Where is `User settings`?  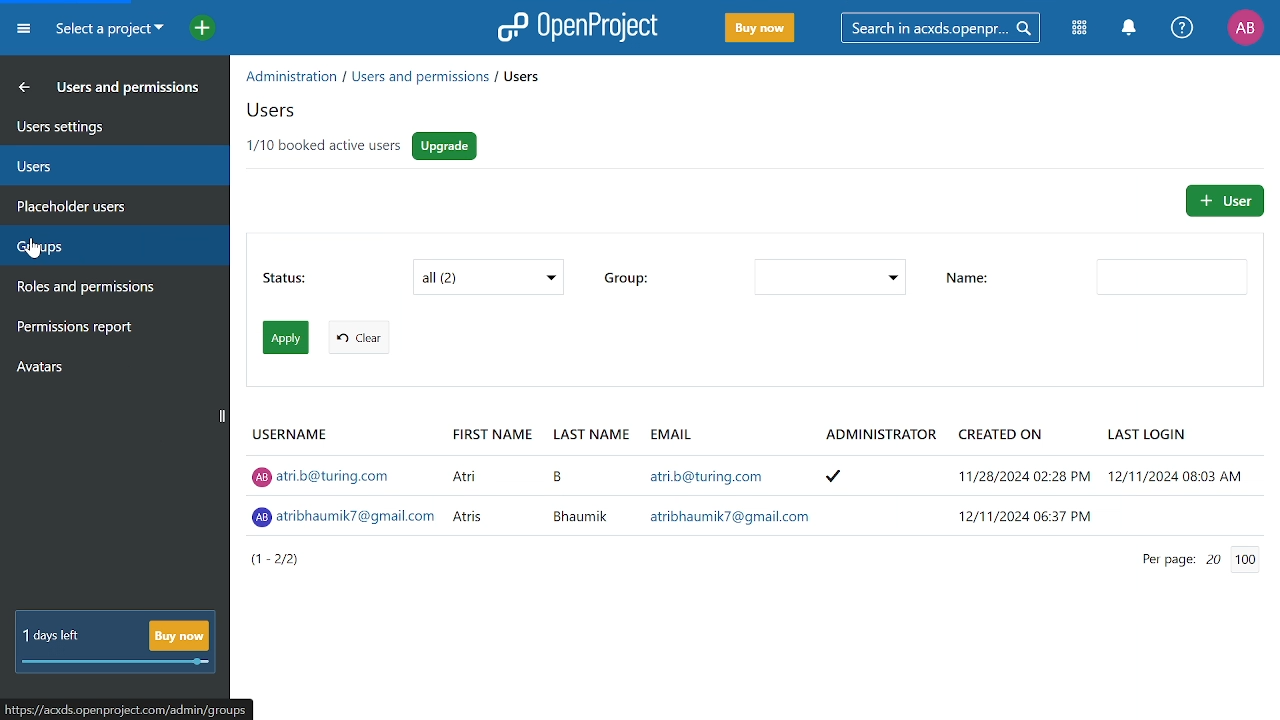 User settings is located at coordinates (113, 125).